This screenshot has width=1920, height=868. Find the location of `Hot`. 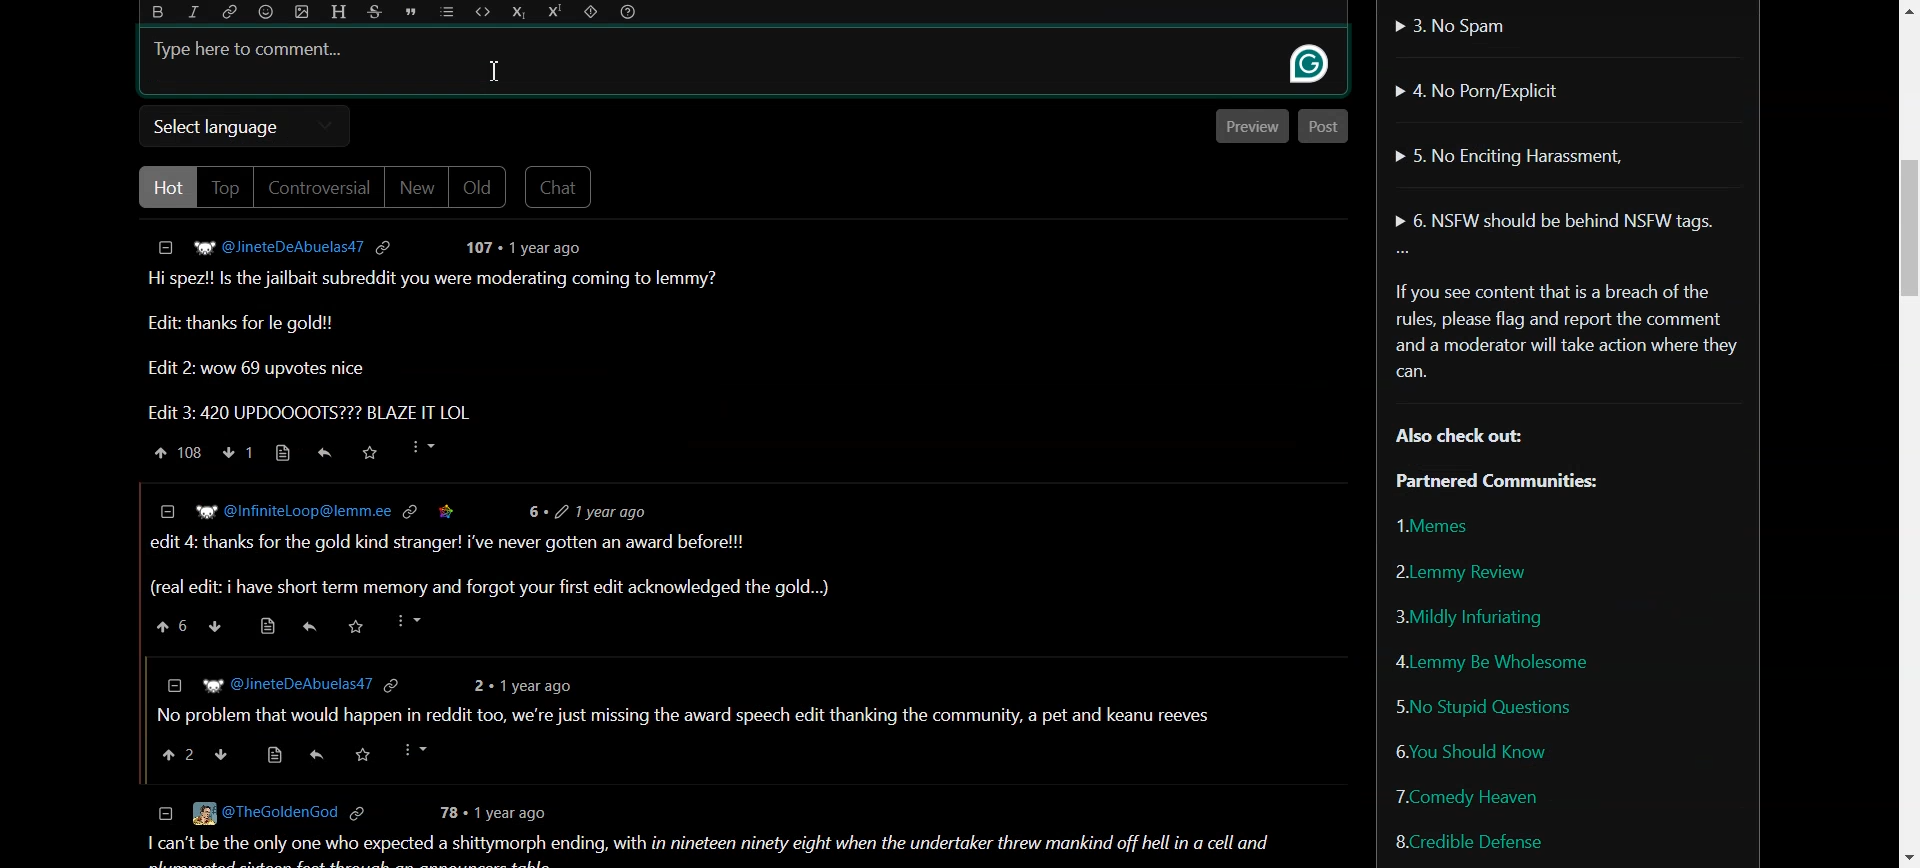

Hot is located at coordinates (165, 187).